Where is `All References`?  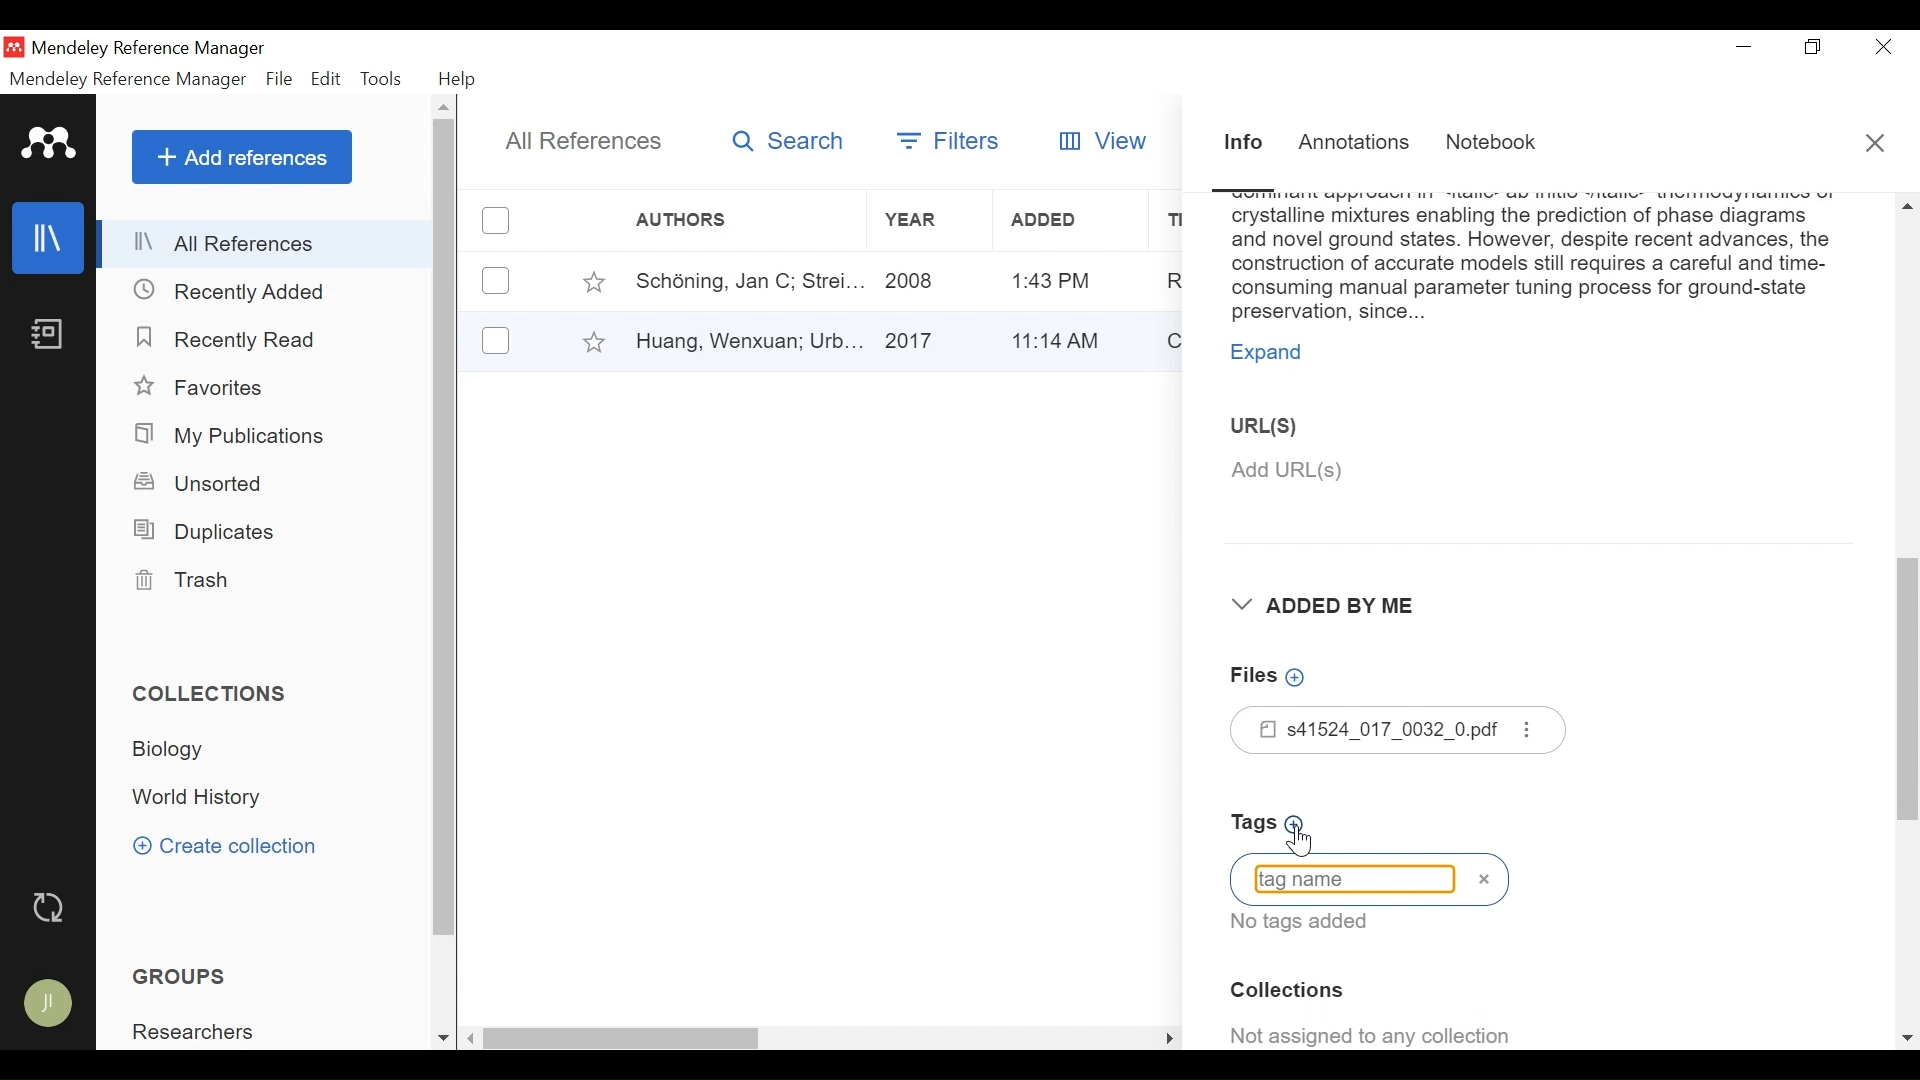
All References is located at coordinates (267, 243).